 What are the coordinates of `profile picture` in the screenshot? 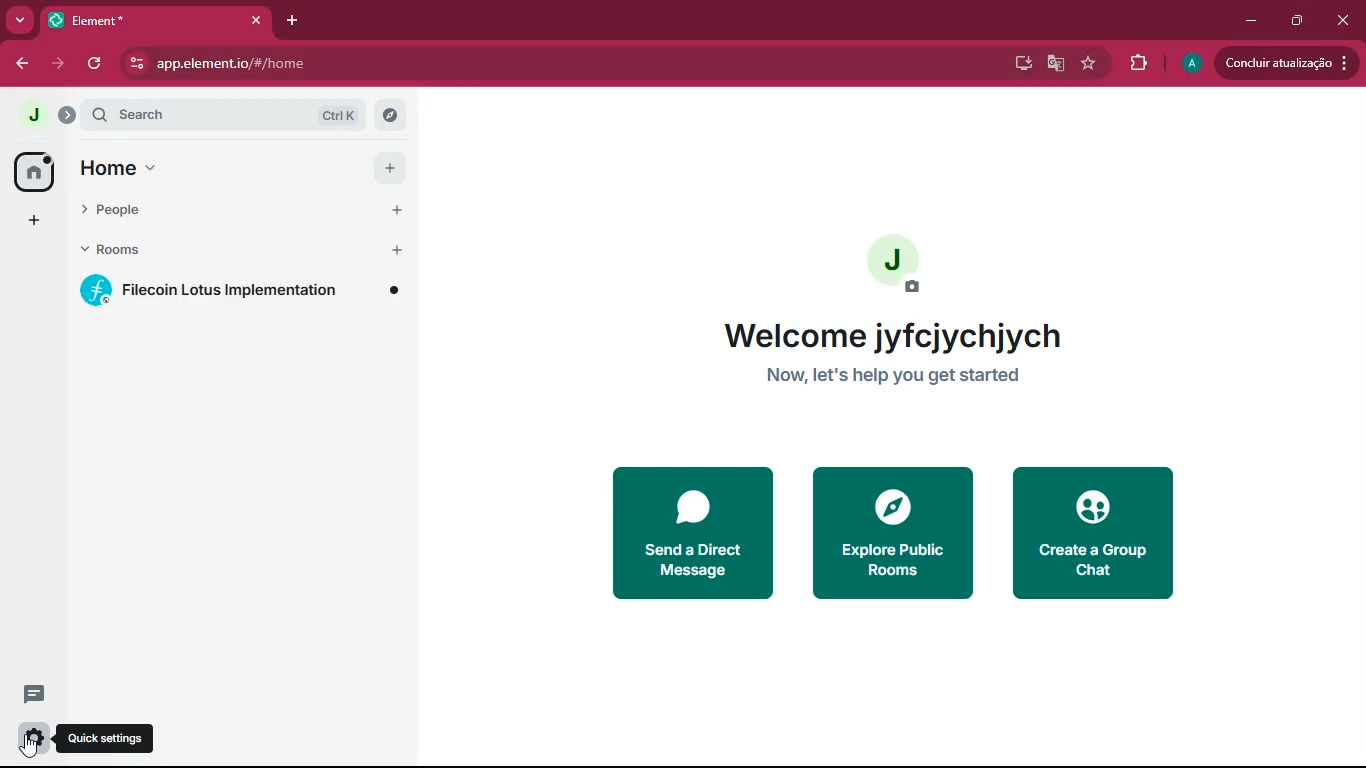 It's located at (1191, 65).